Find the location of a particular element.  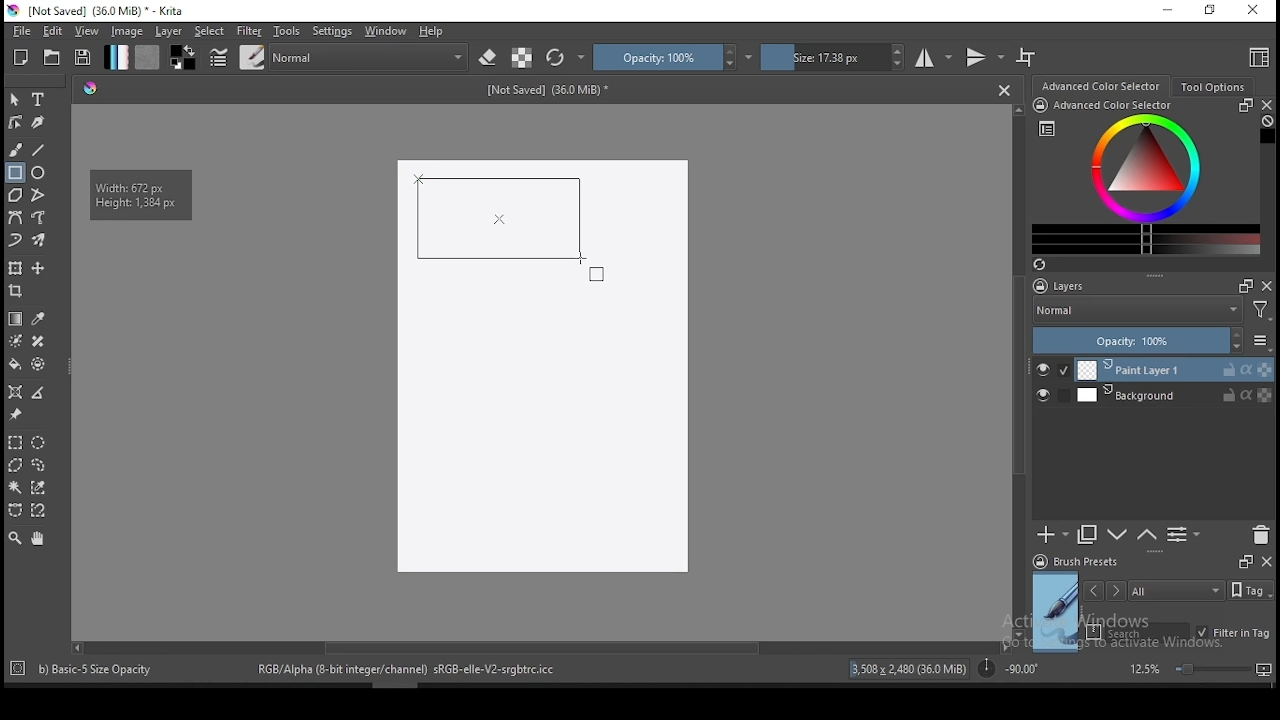

pattern is located at coordinates (147, 57).